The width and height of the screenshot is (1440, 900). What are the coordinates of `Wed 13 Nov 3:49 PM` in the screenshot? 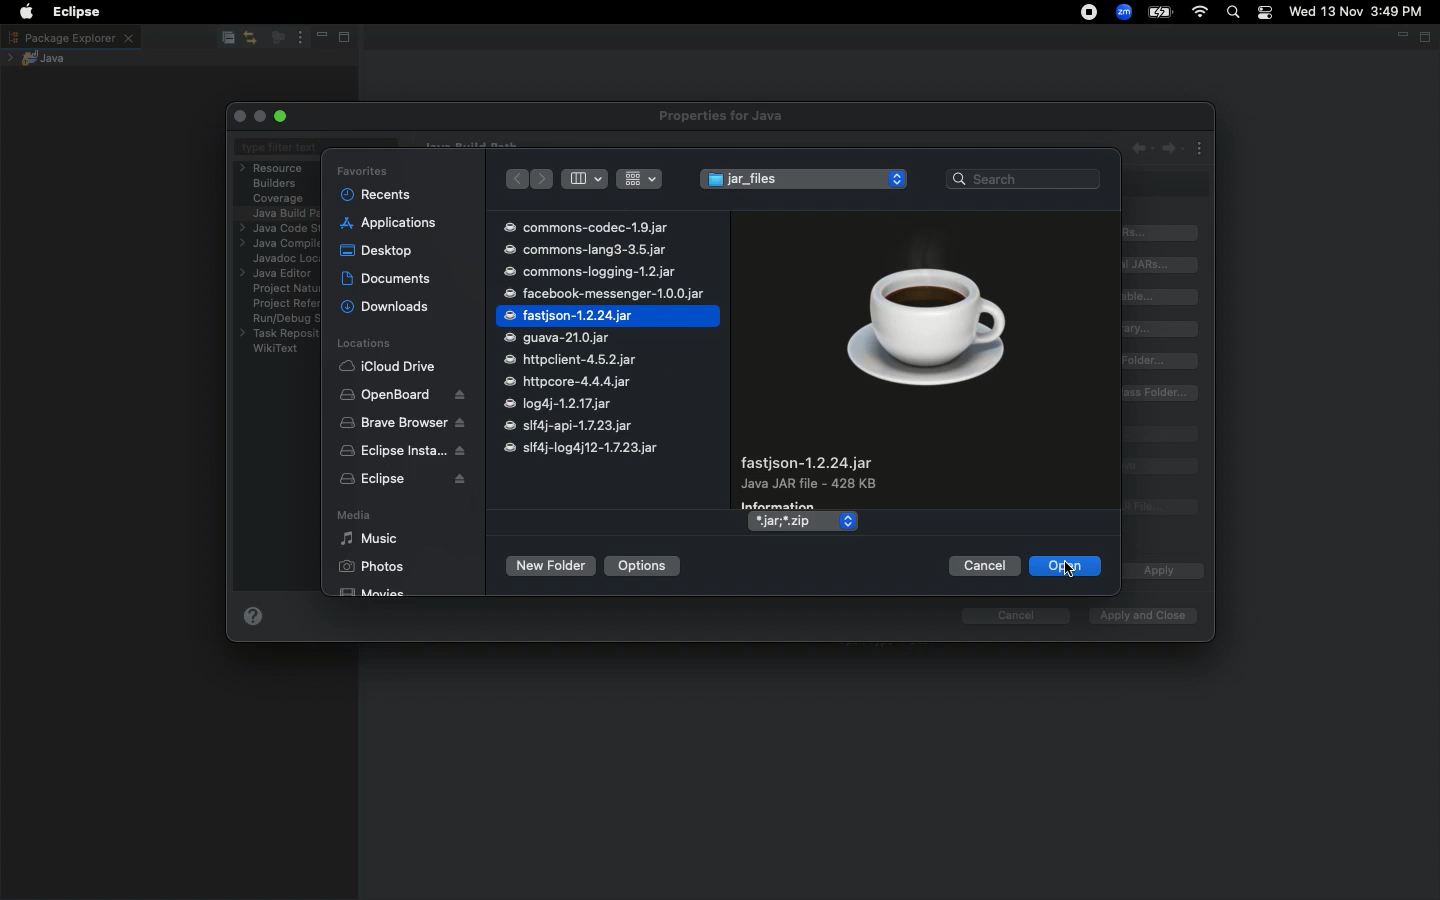 It's located at (1357, 10).